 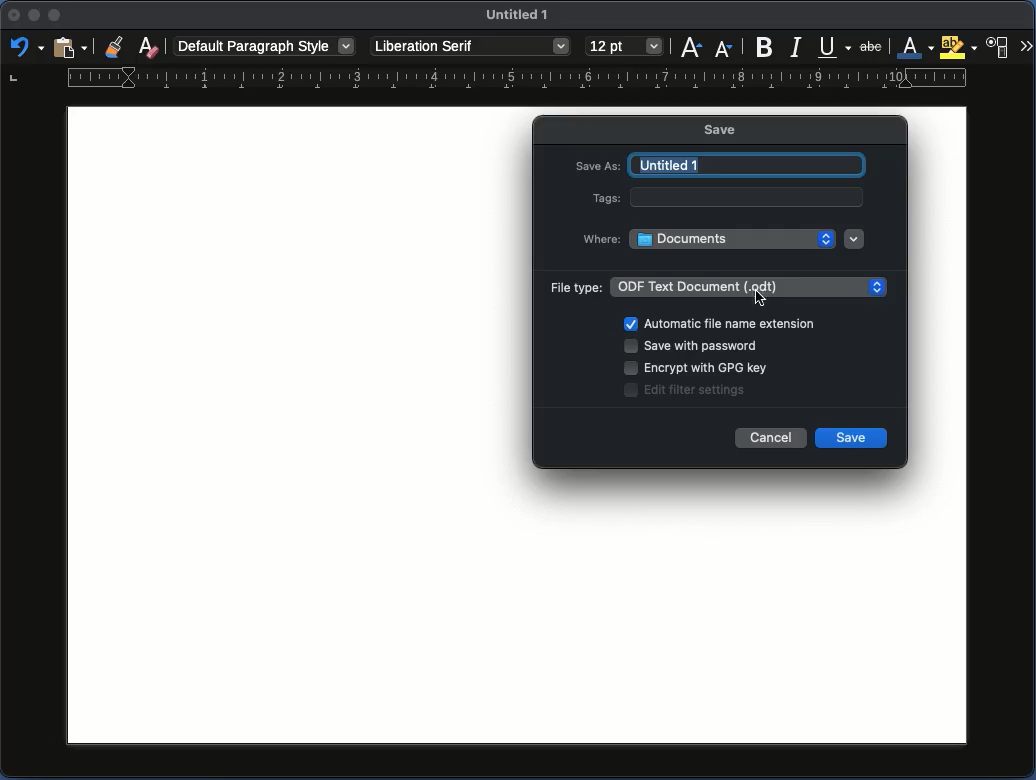 I want to click on More, so click(x=1026, y=47).